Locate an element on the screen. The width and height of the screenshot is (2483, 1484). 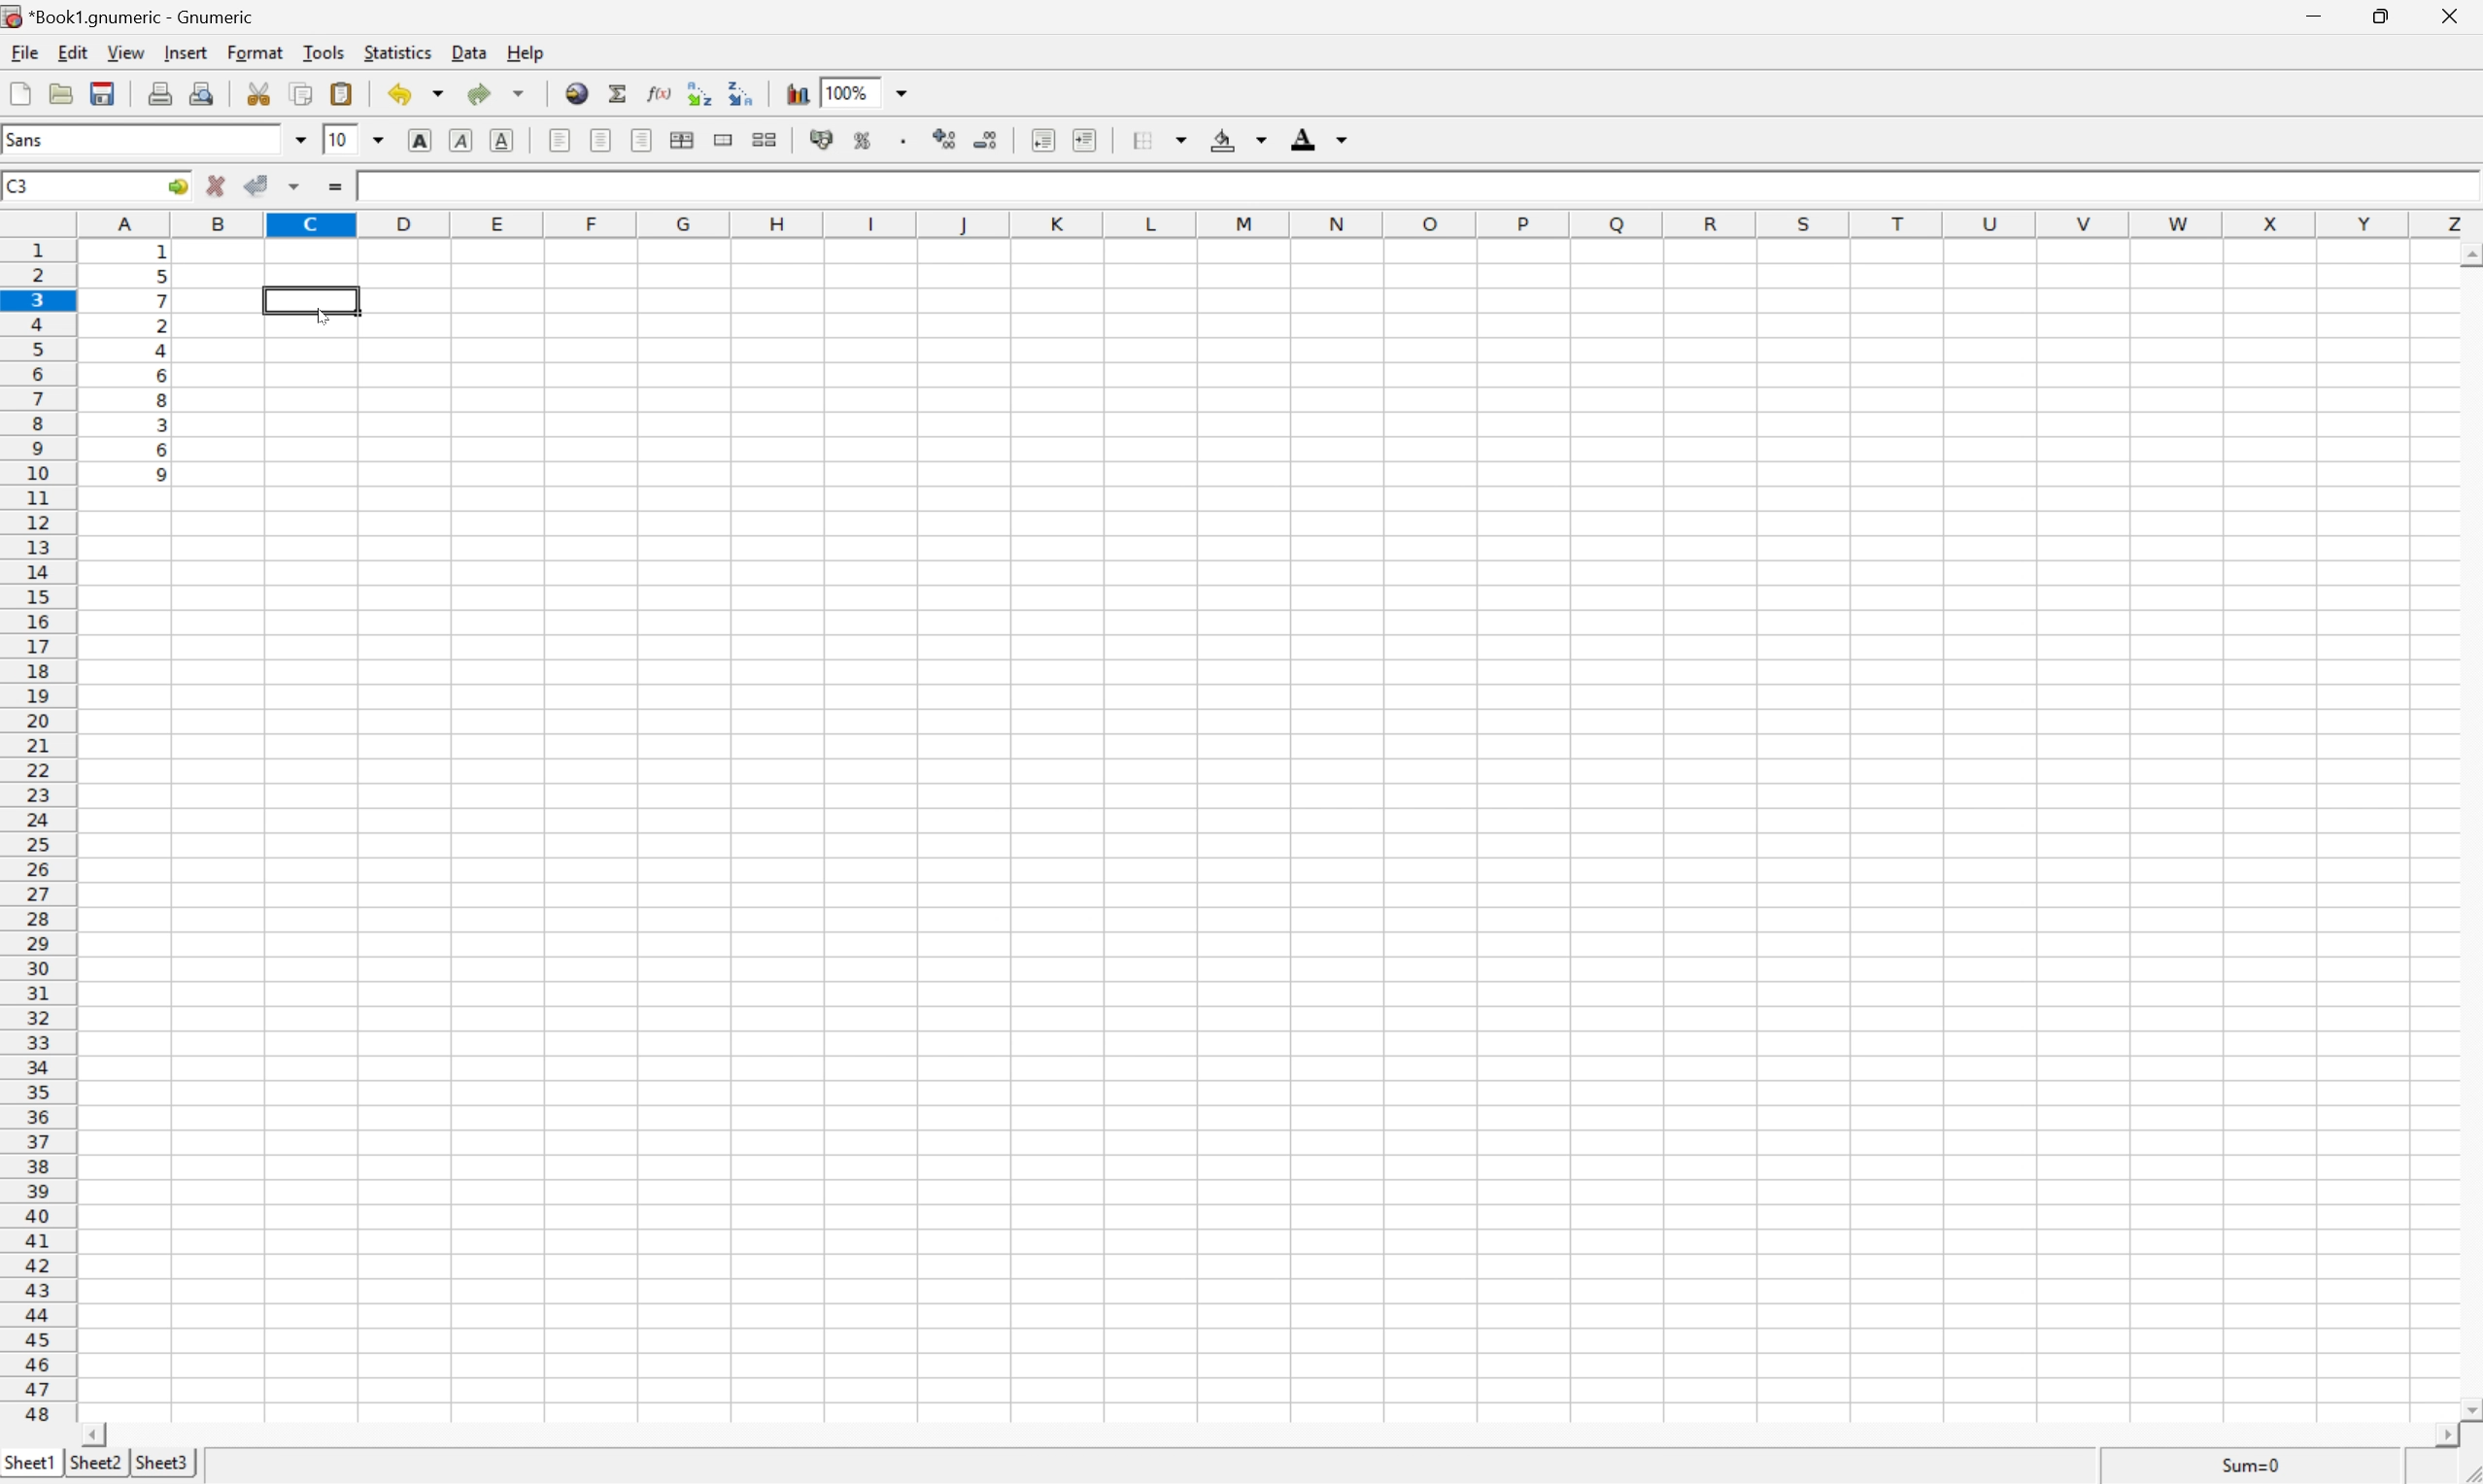
new is located at coordinates (22, 91).